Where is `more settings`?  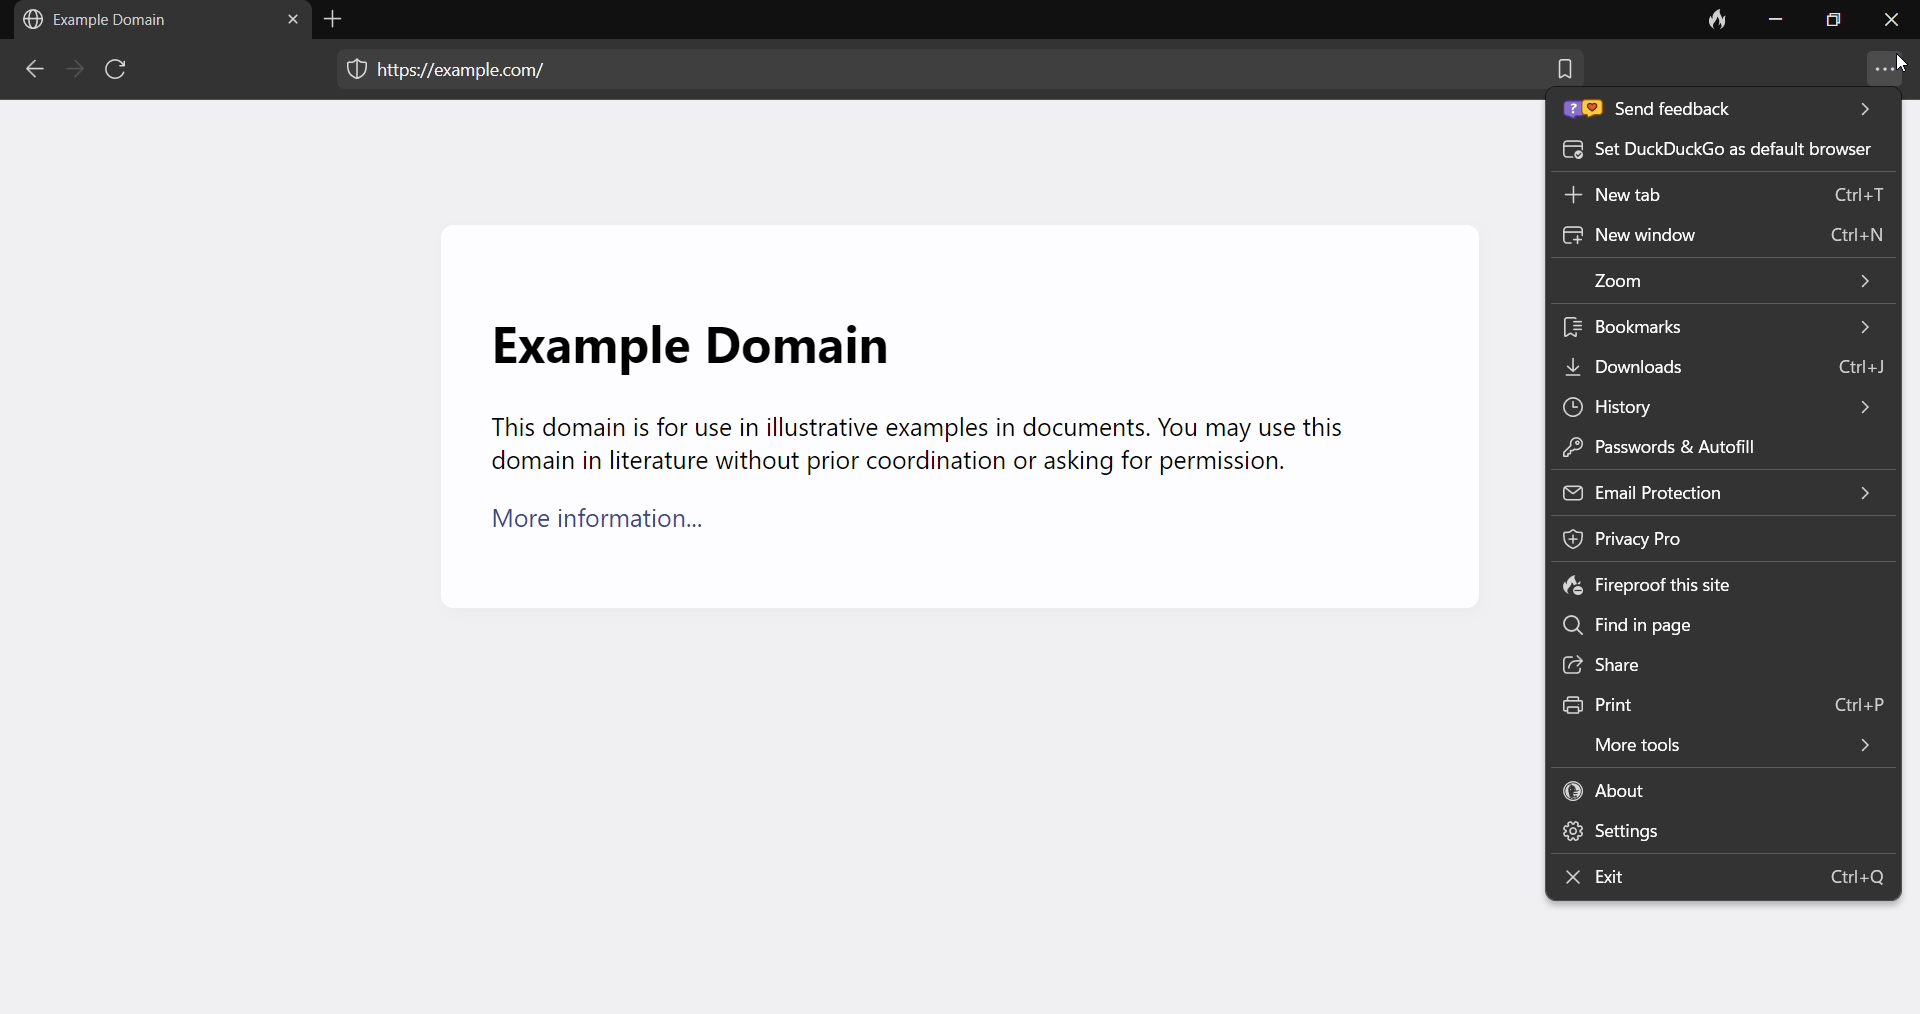 more settings is located at coordinates (1885, 69).